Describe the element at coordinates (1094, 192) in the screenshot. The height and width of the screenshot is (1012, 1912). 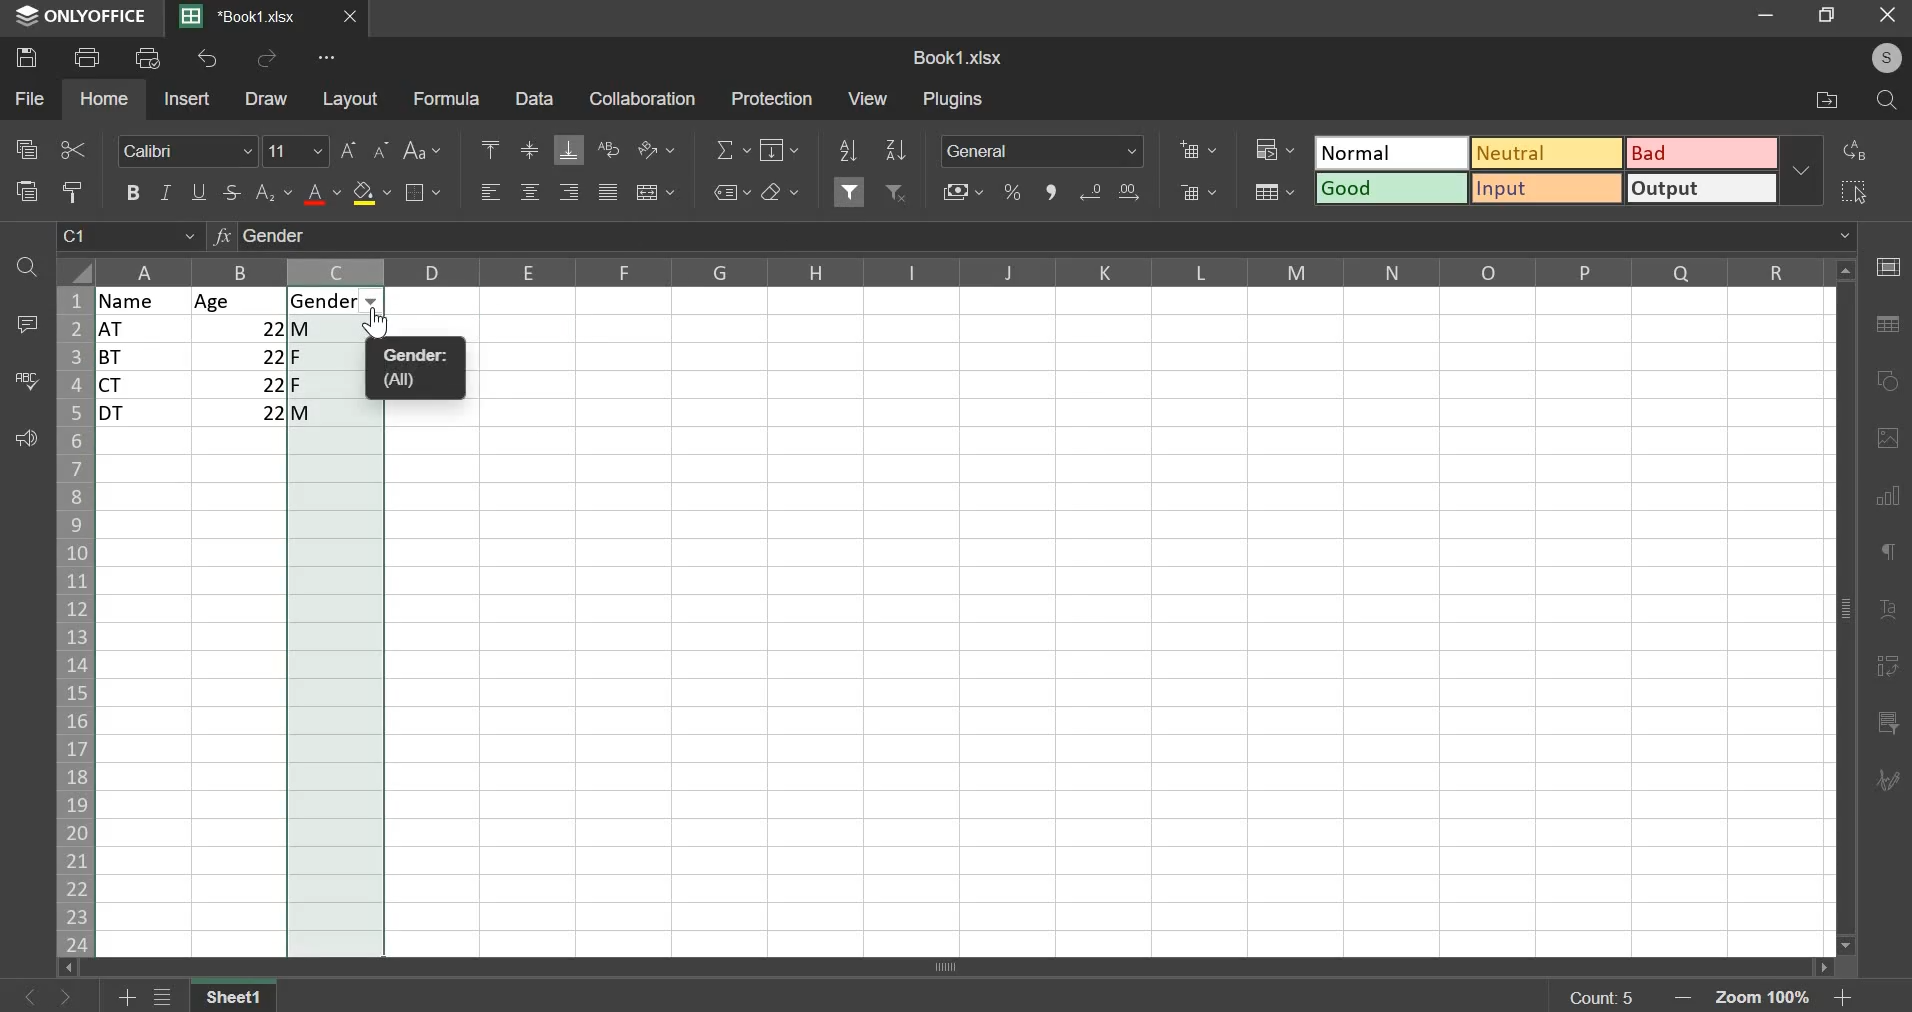
I see `decrease decimal` at that location.